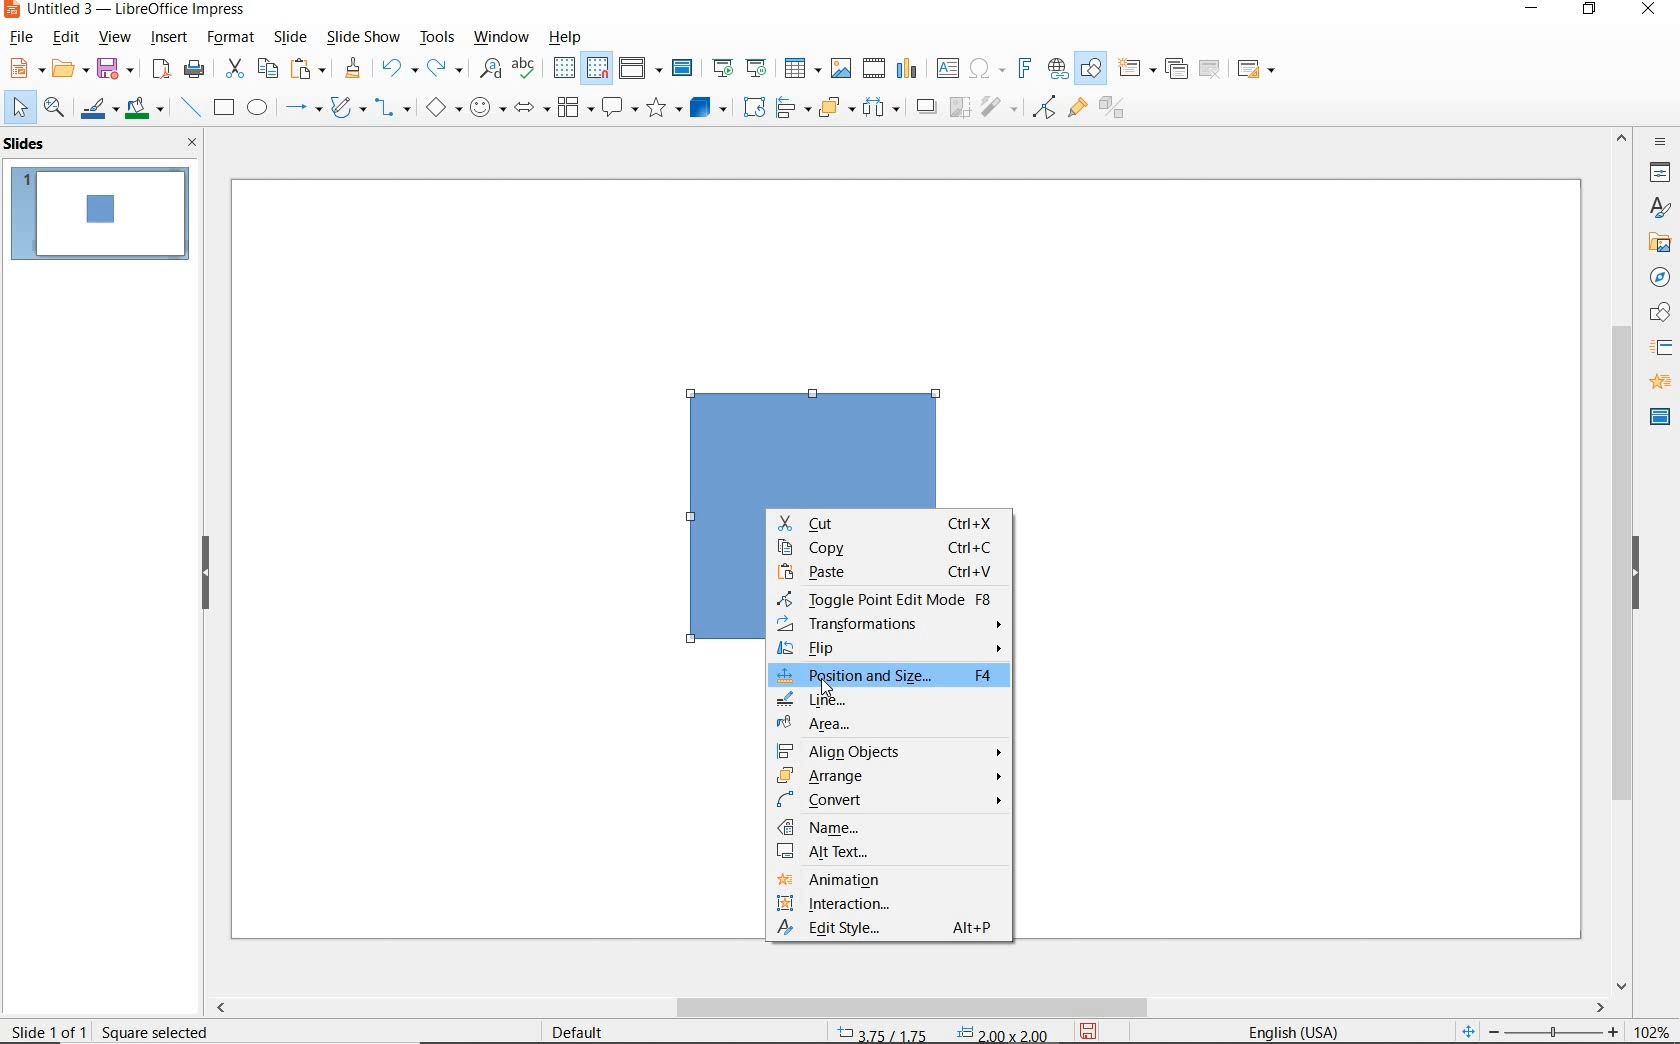 This screenshot has height=1044, width=1680. I want to click on edit, so click(66, 38).